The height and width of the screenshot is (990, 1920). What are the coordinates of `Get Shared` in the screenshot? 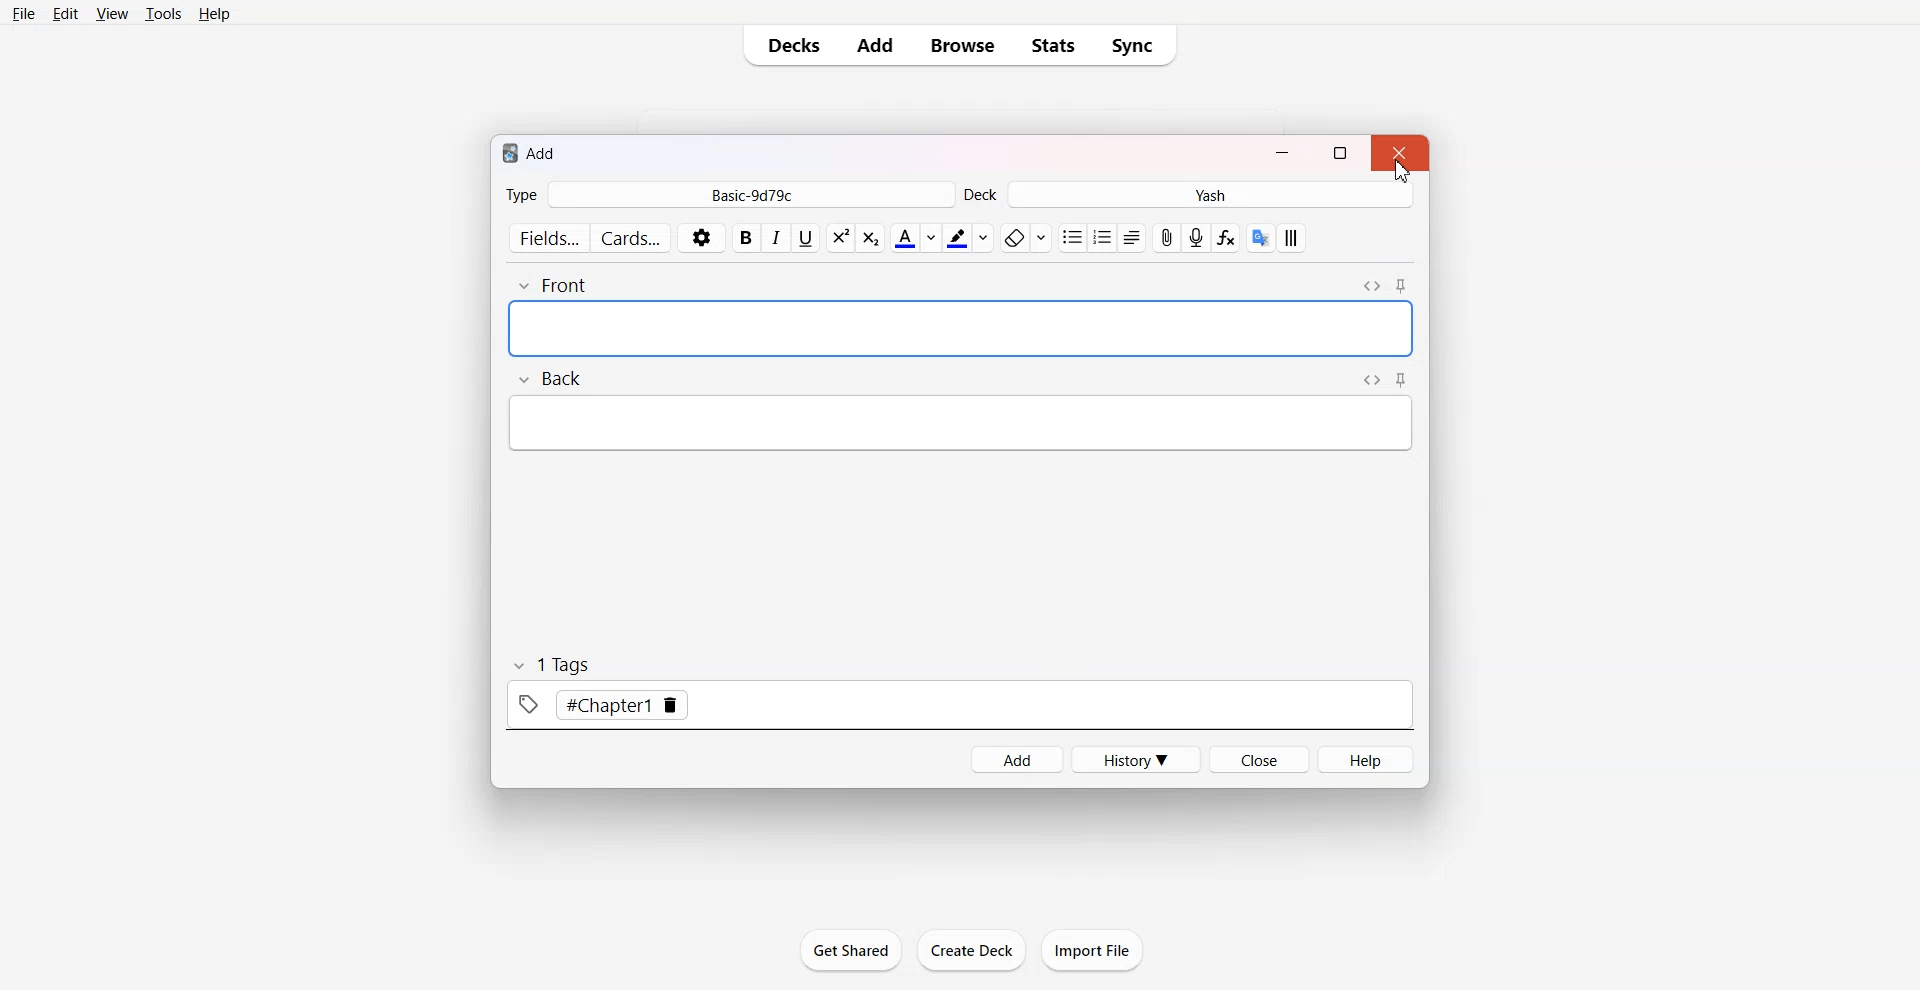 It's located at (851, 950).